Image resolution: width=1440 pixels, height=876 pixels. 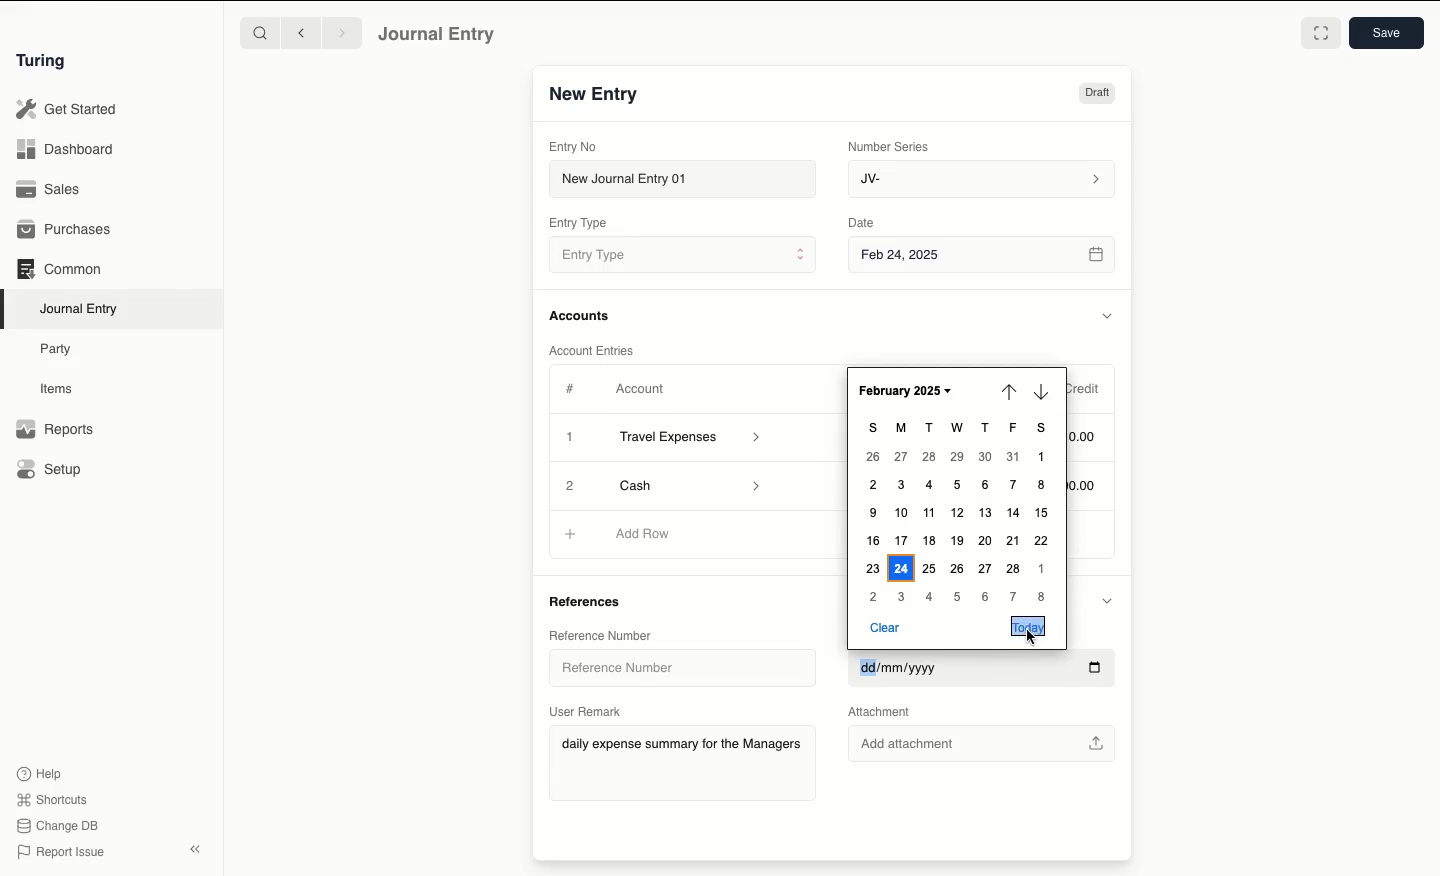 What do you see at coordinates (983, 180) in the screenshot?
I see `JV-` at bounding box center [983, 180].